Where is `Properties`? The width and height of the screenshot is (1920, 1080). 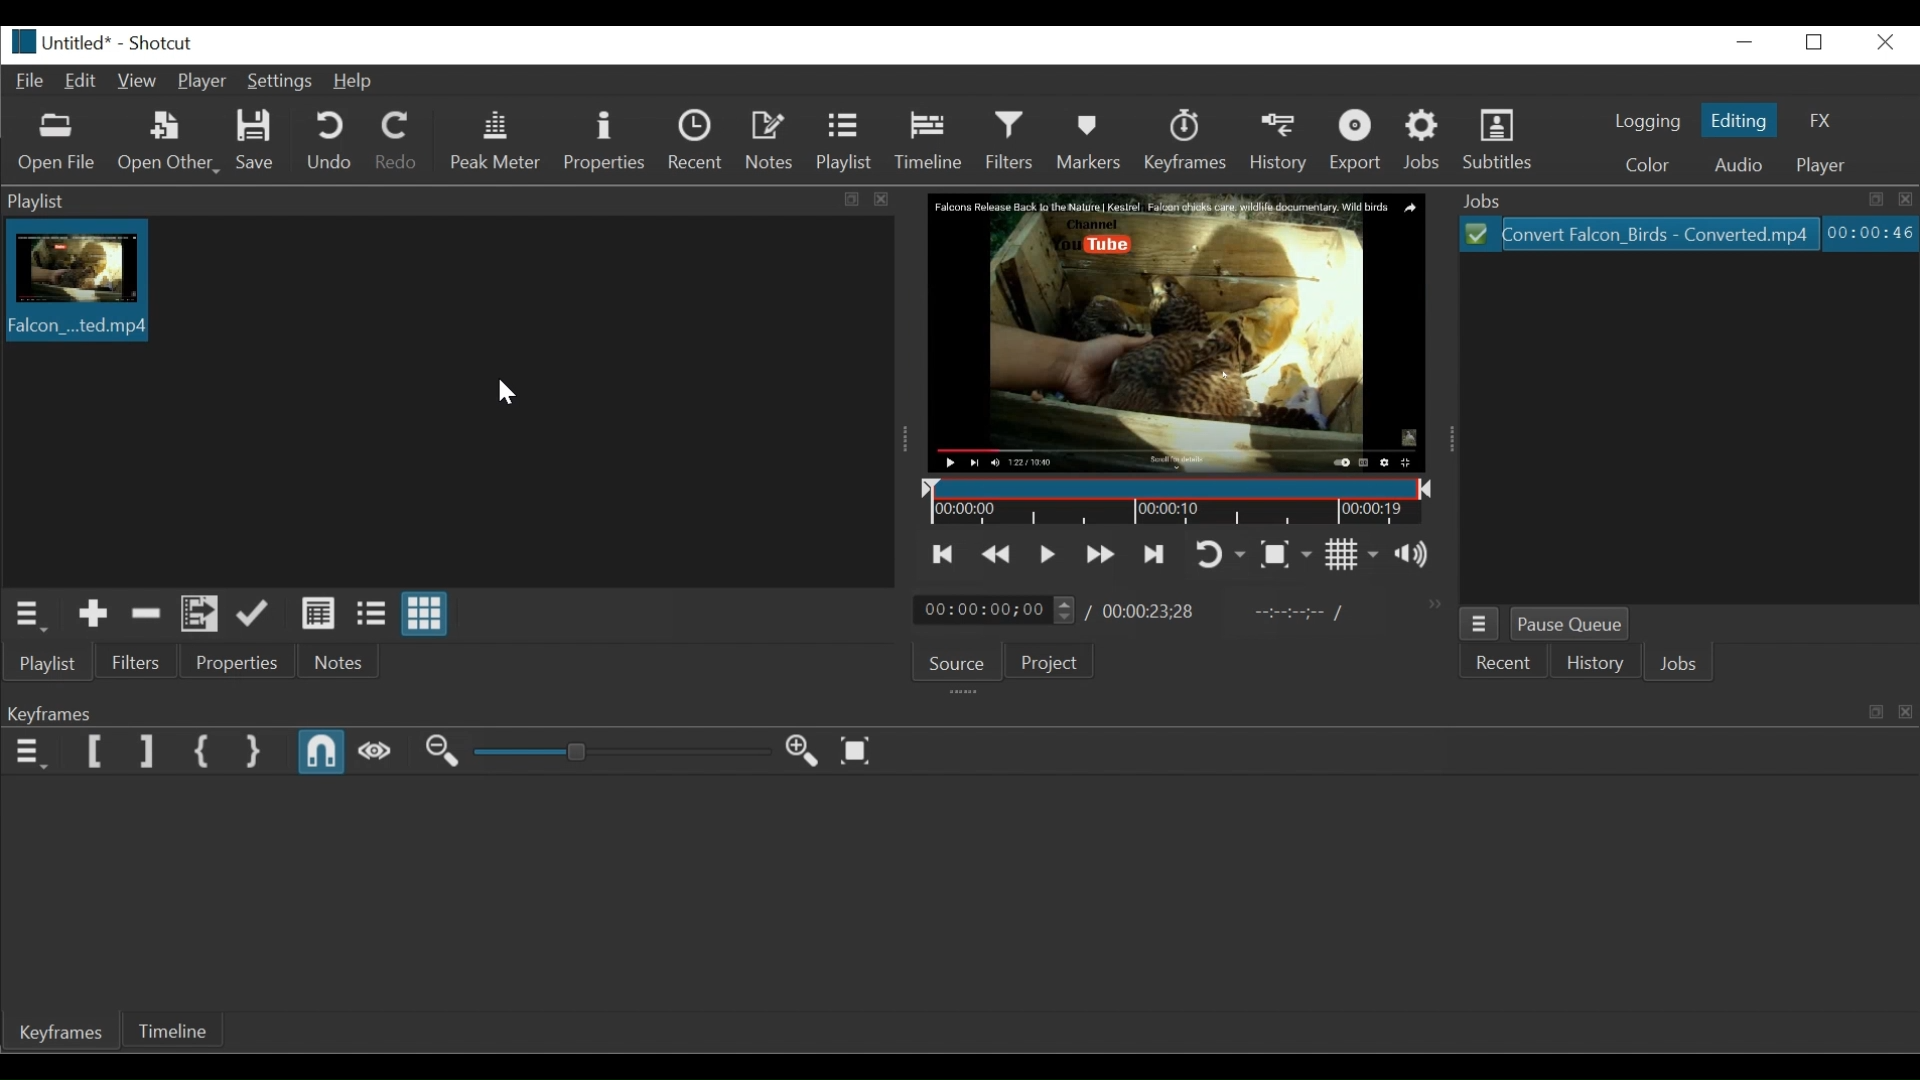 Properties is located at coordinates (242, 660).